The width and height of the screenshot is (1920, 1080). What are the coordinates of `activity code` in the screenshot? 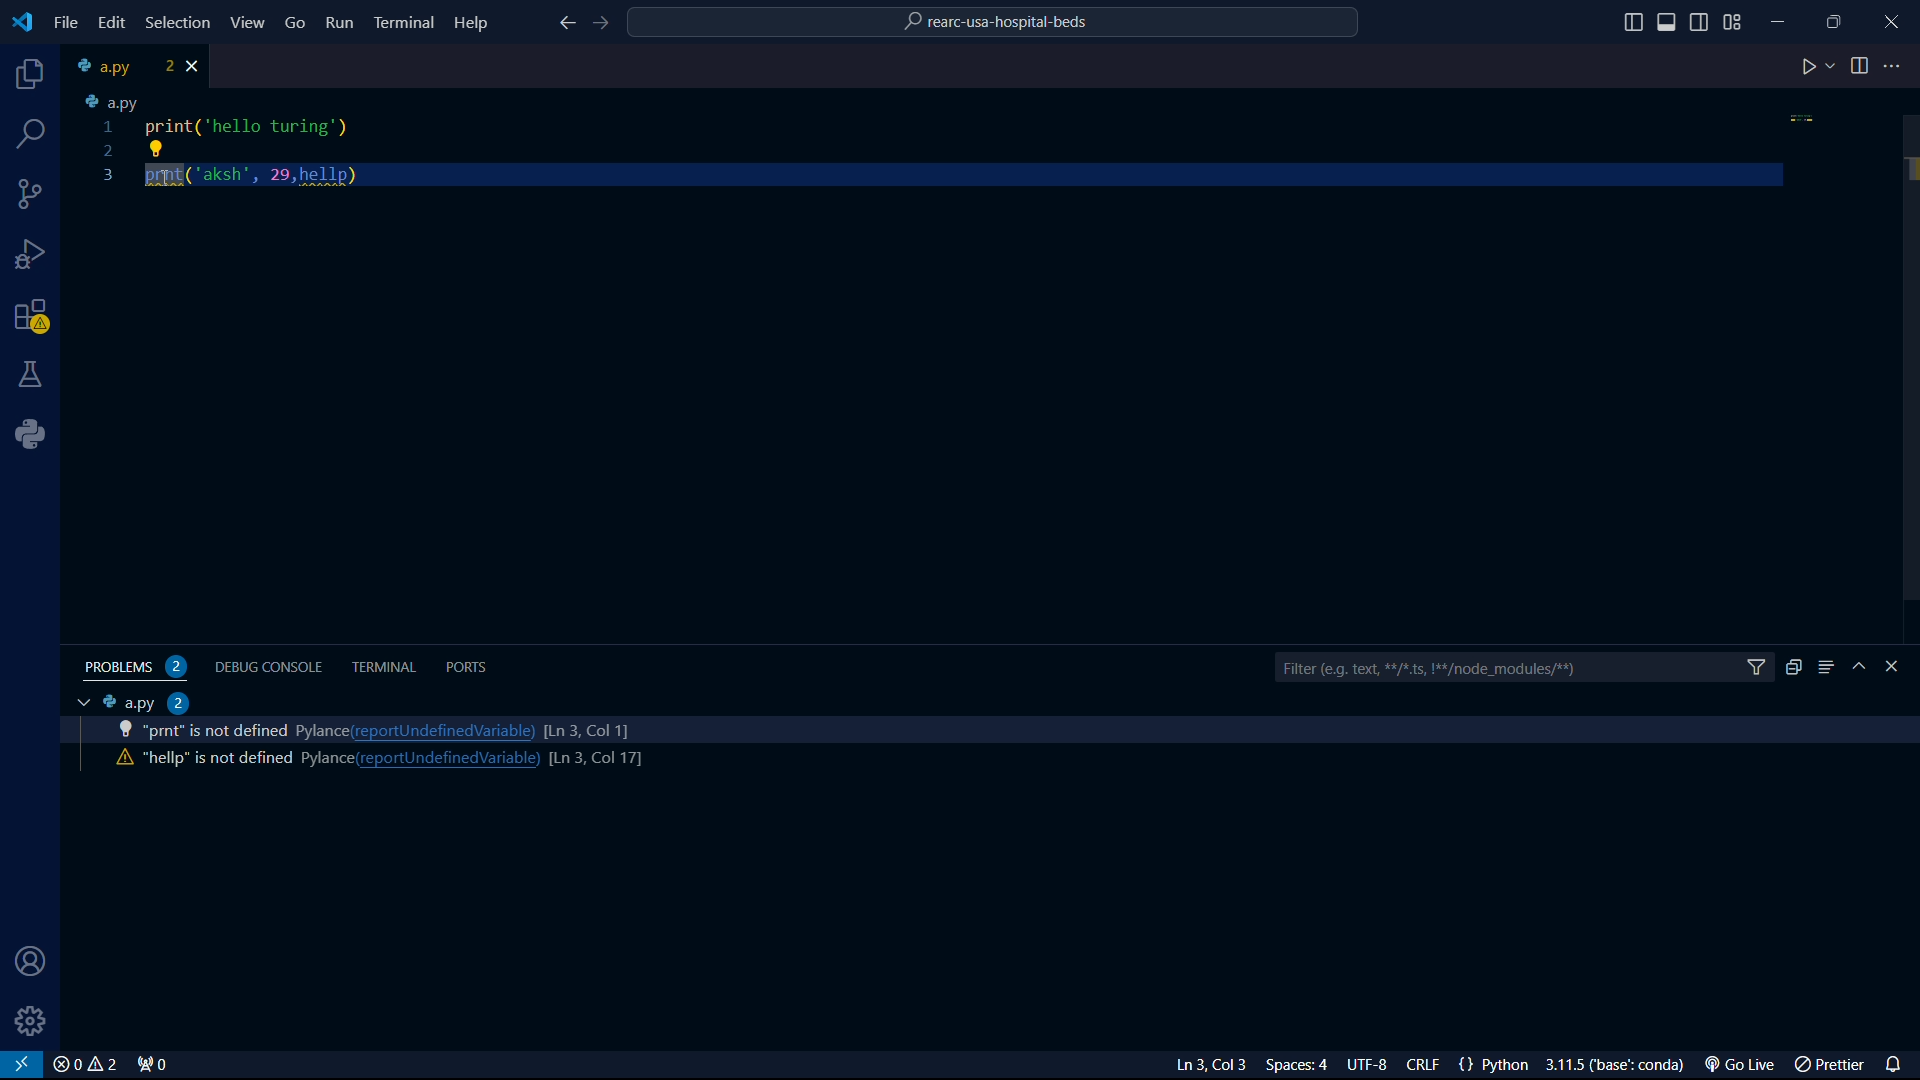 It's located at (206, 731).